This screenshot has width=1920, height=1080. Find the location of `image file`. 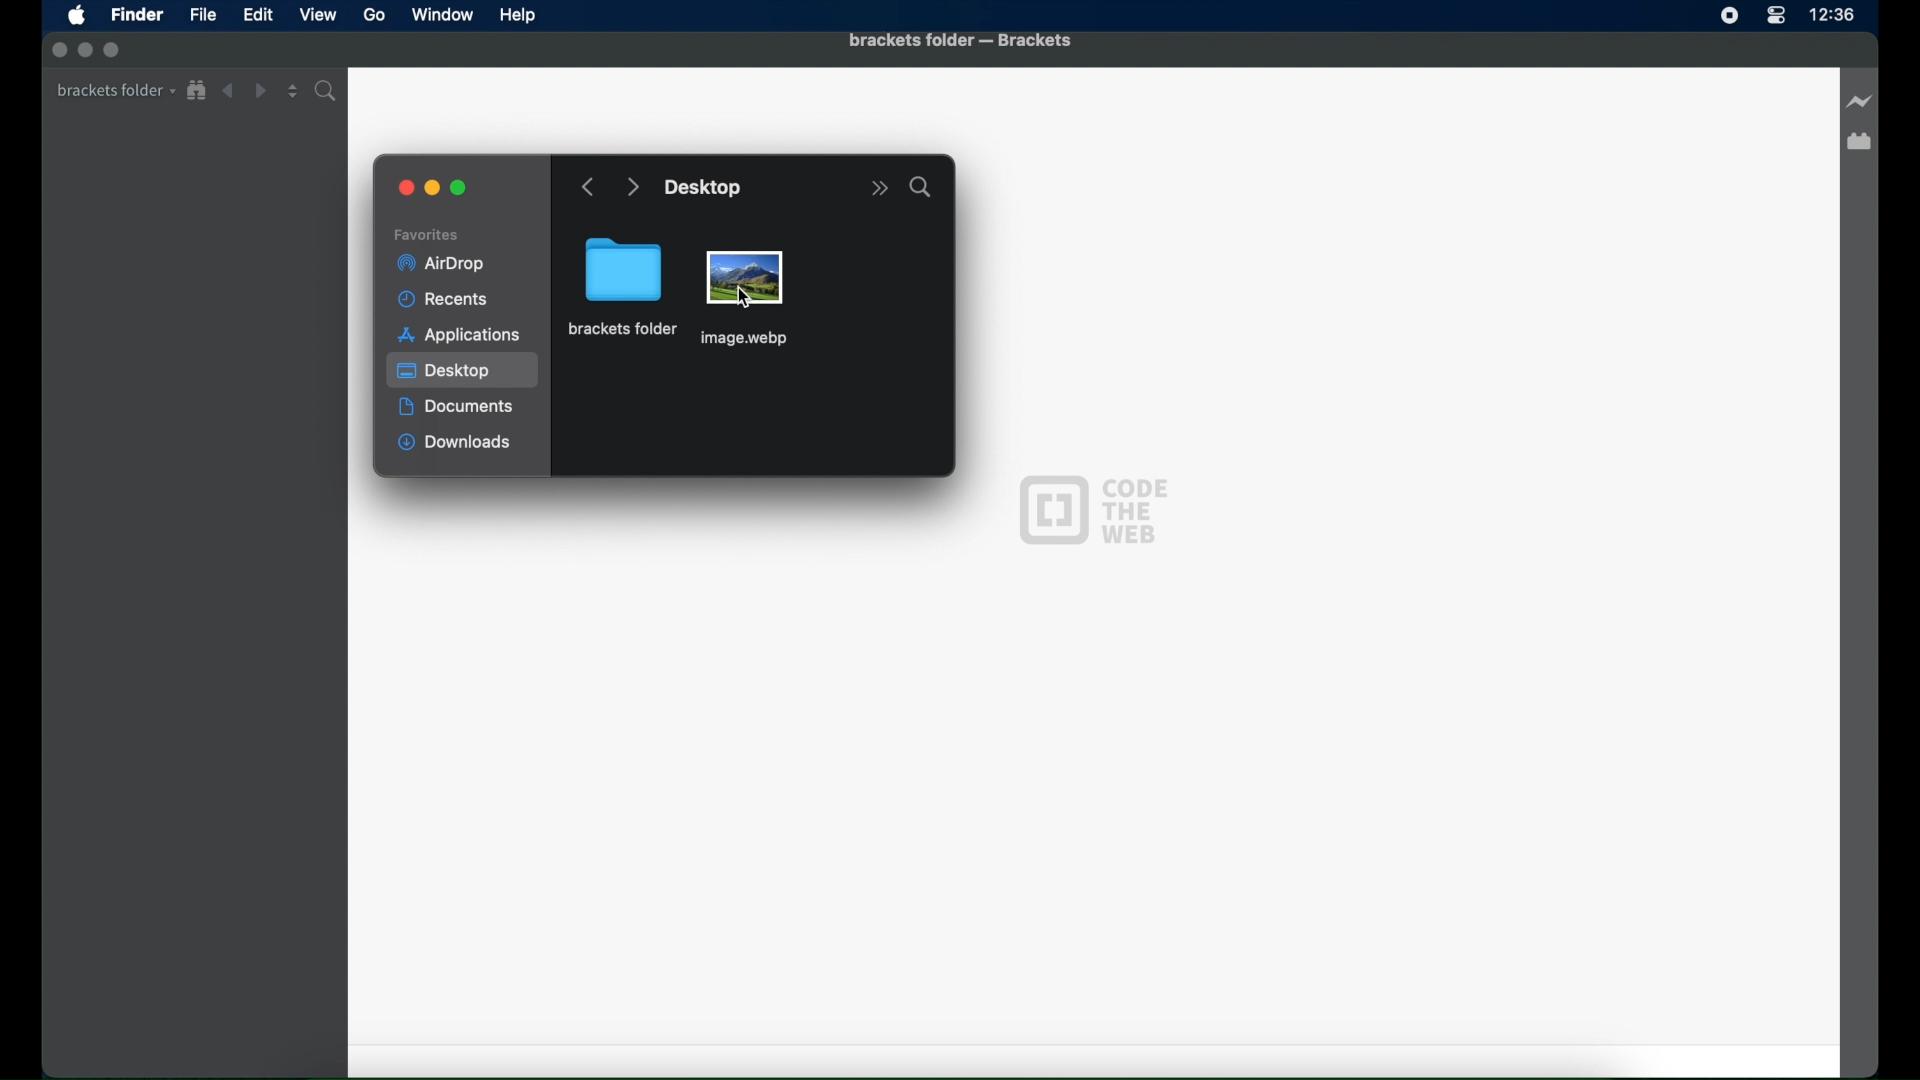

image file is located at coordinates (745, 301).